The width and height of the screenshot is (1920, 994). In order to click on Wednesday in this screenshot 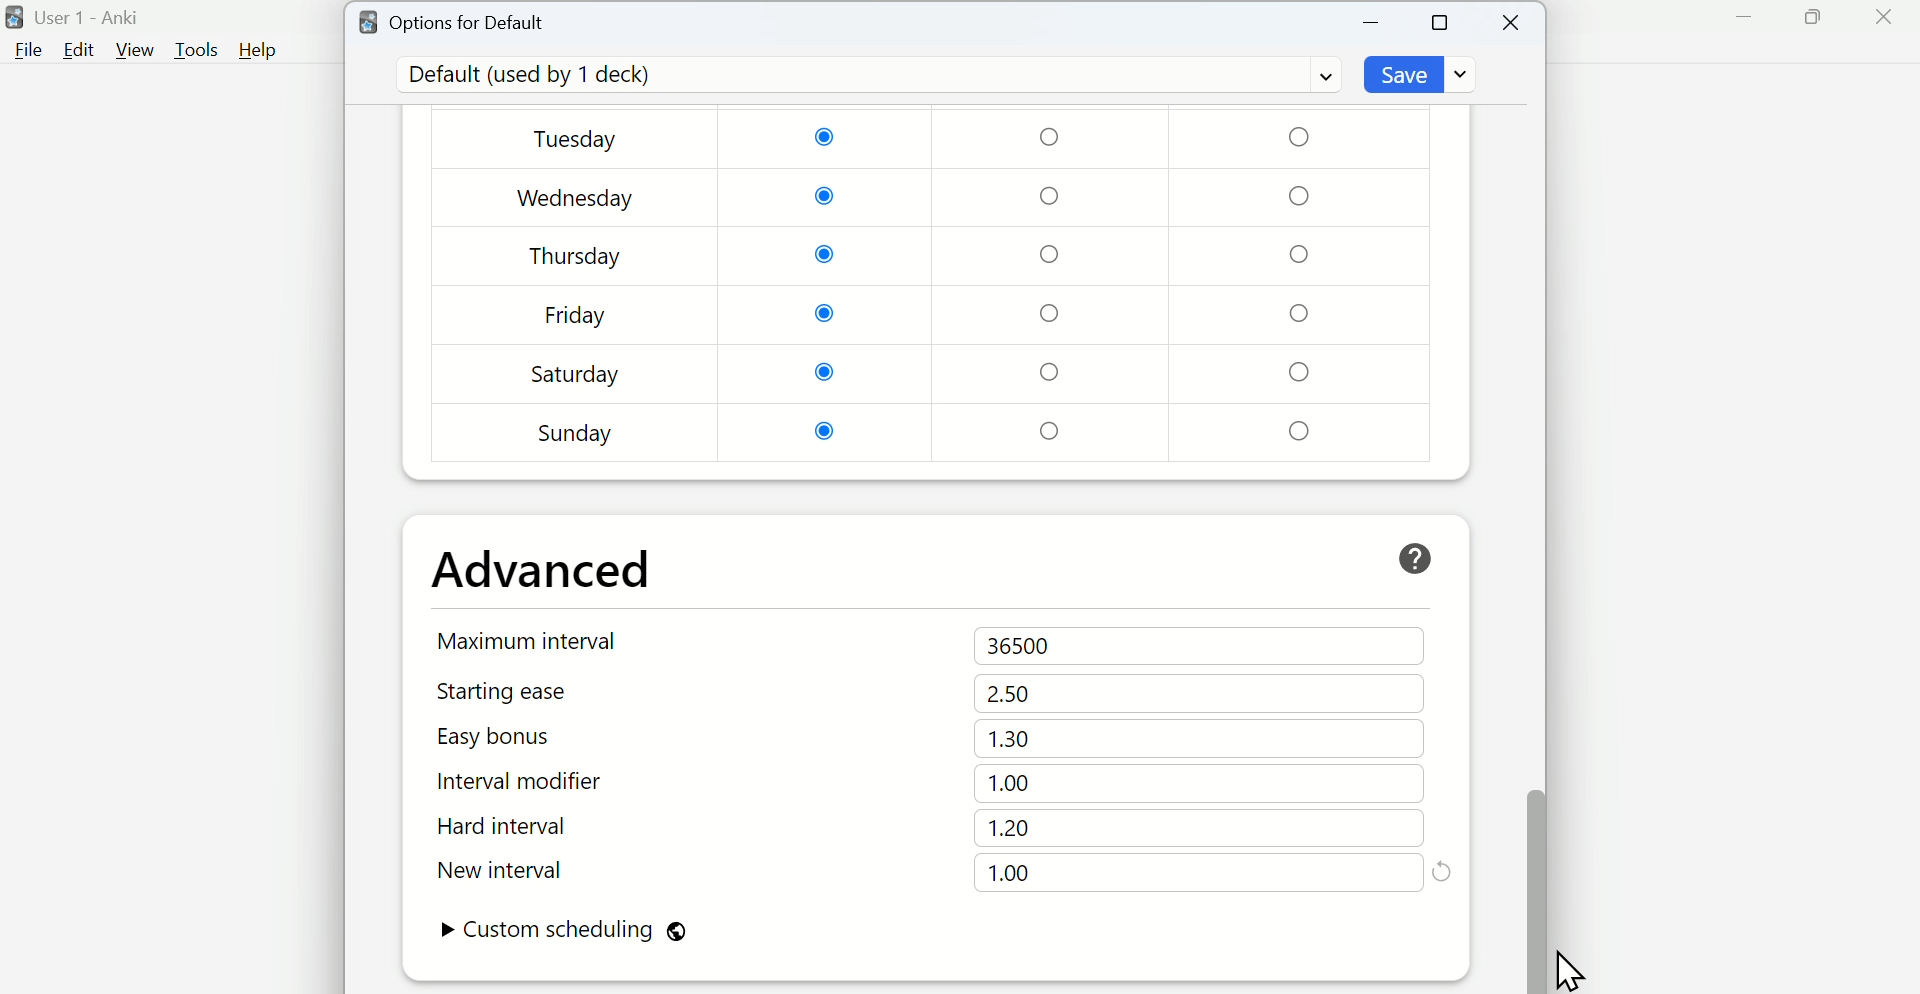, I will do `click(577, 199)`.